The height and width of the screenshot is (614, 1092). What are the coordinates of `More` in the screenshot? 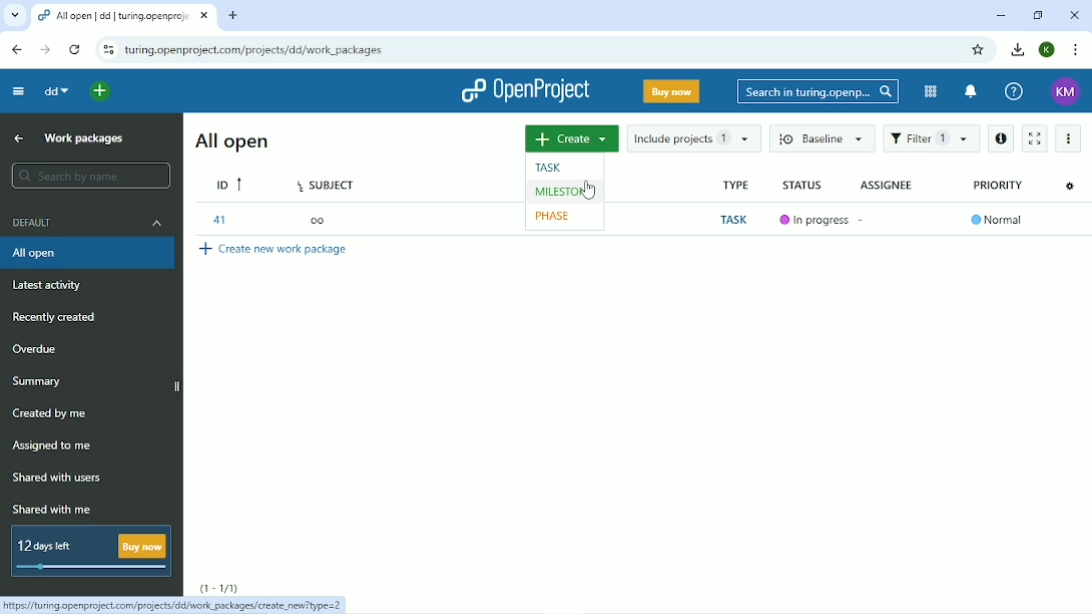 It's located at (1068, 138).